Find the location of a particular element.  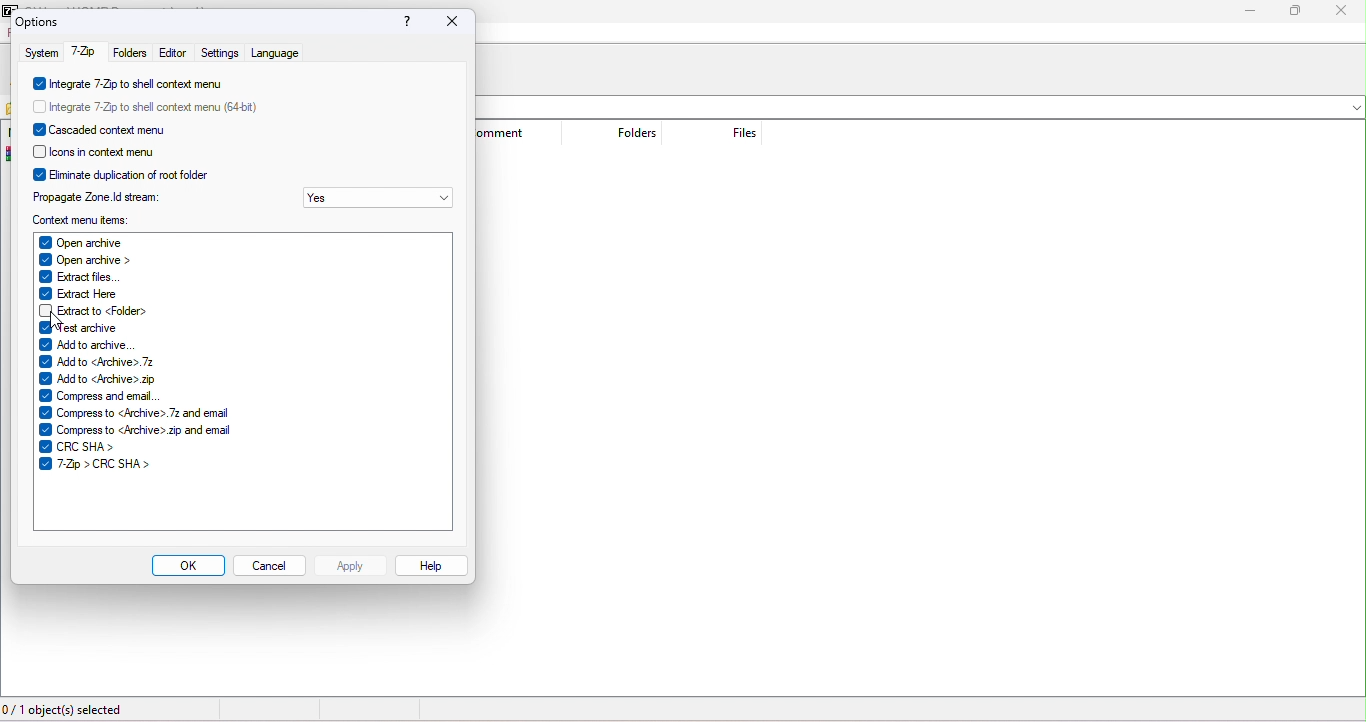

open archive> is located at coordinates (106, 259).